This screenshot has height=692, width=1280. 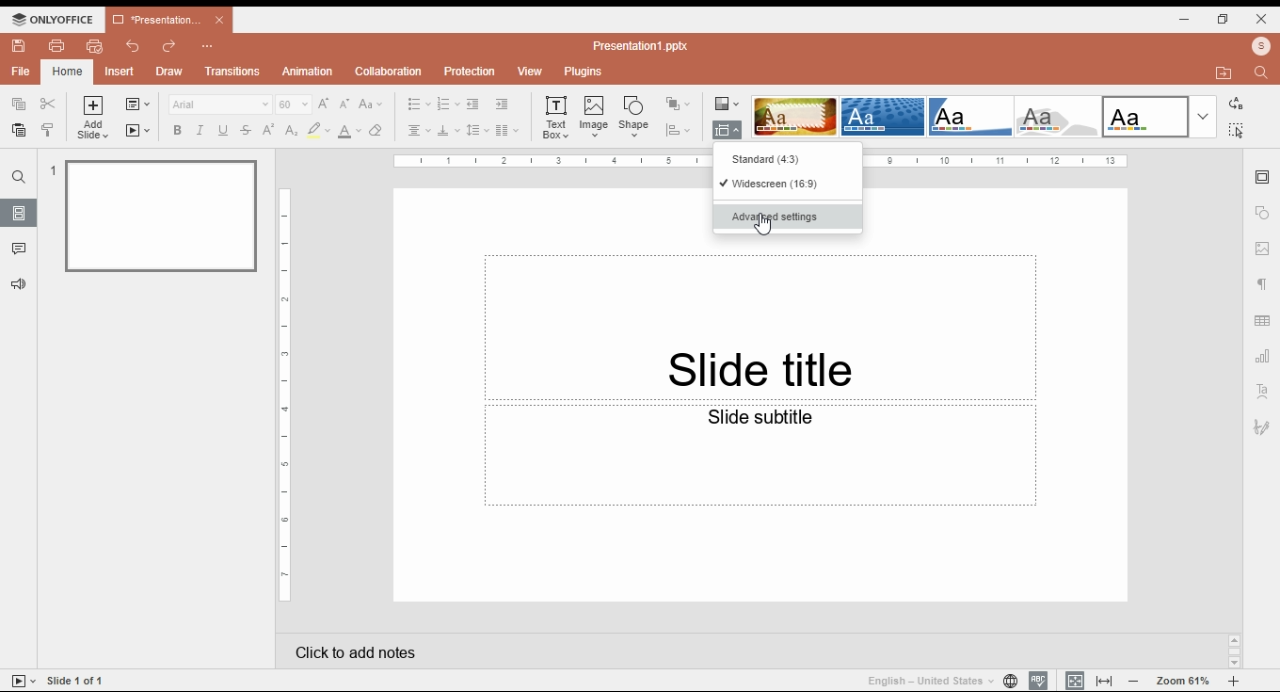 I want to click on 60, so click(x=294, y=104).